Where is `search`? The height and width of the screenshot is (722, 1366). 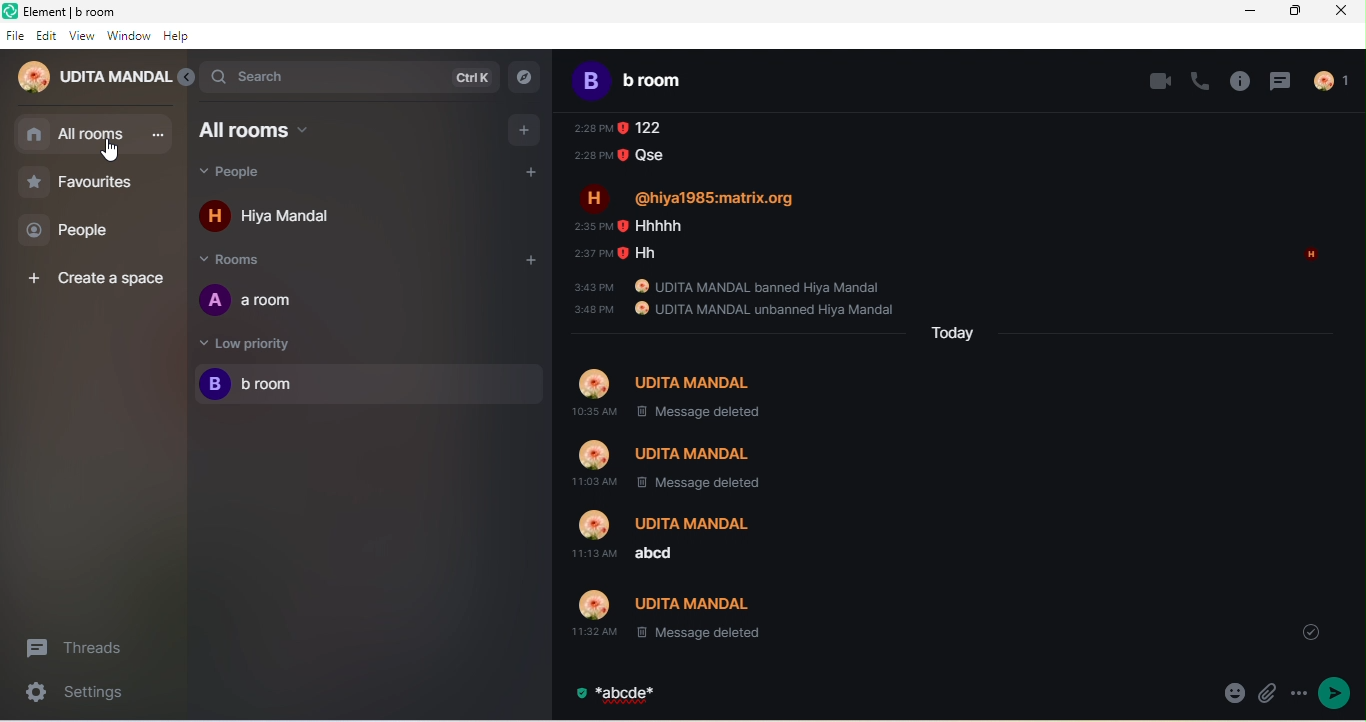 search is located at coordinates (351, 77).